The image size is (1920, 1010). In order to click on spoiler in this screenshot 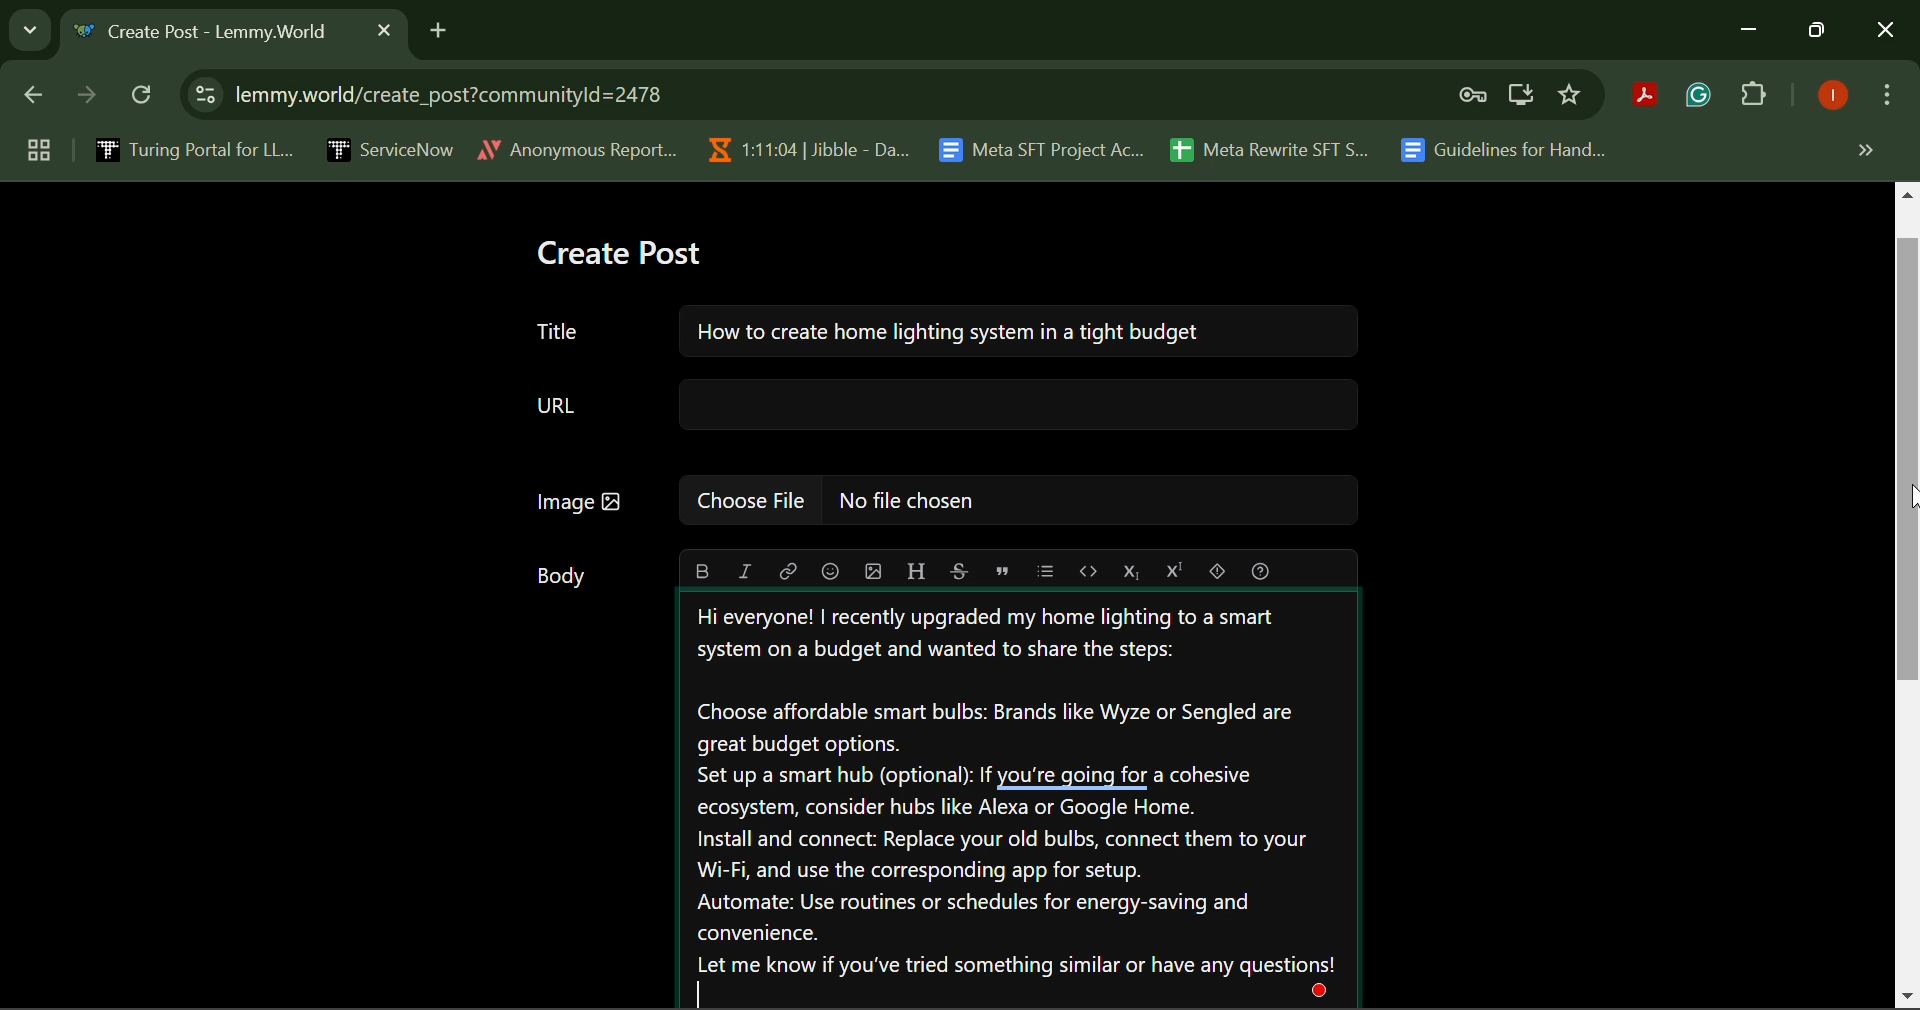, I will do `click(1217, 570)`.